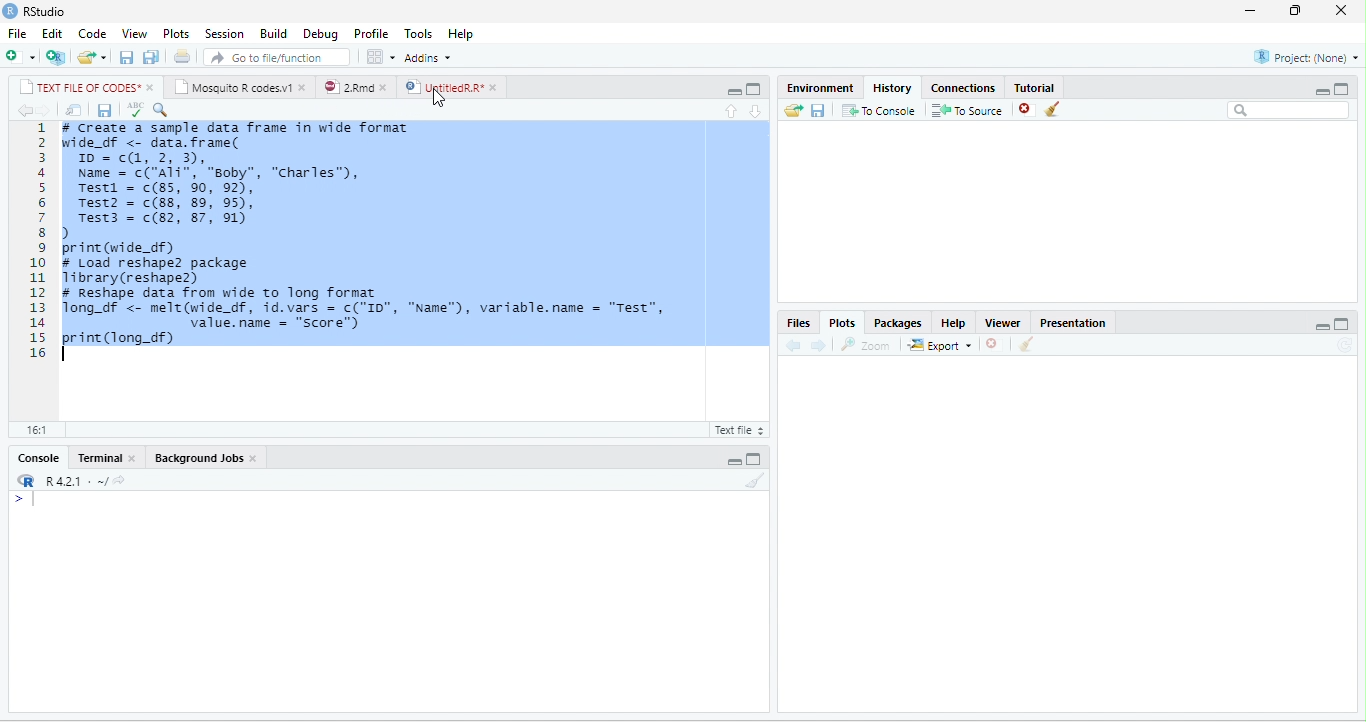 Image resolution: width=1366 pixels, height=722 pixels. I want to click on Code, so click(92, 34).